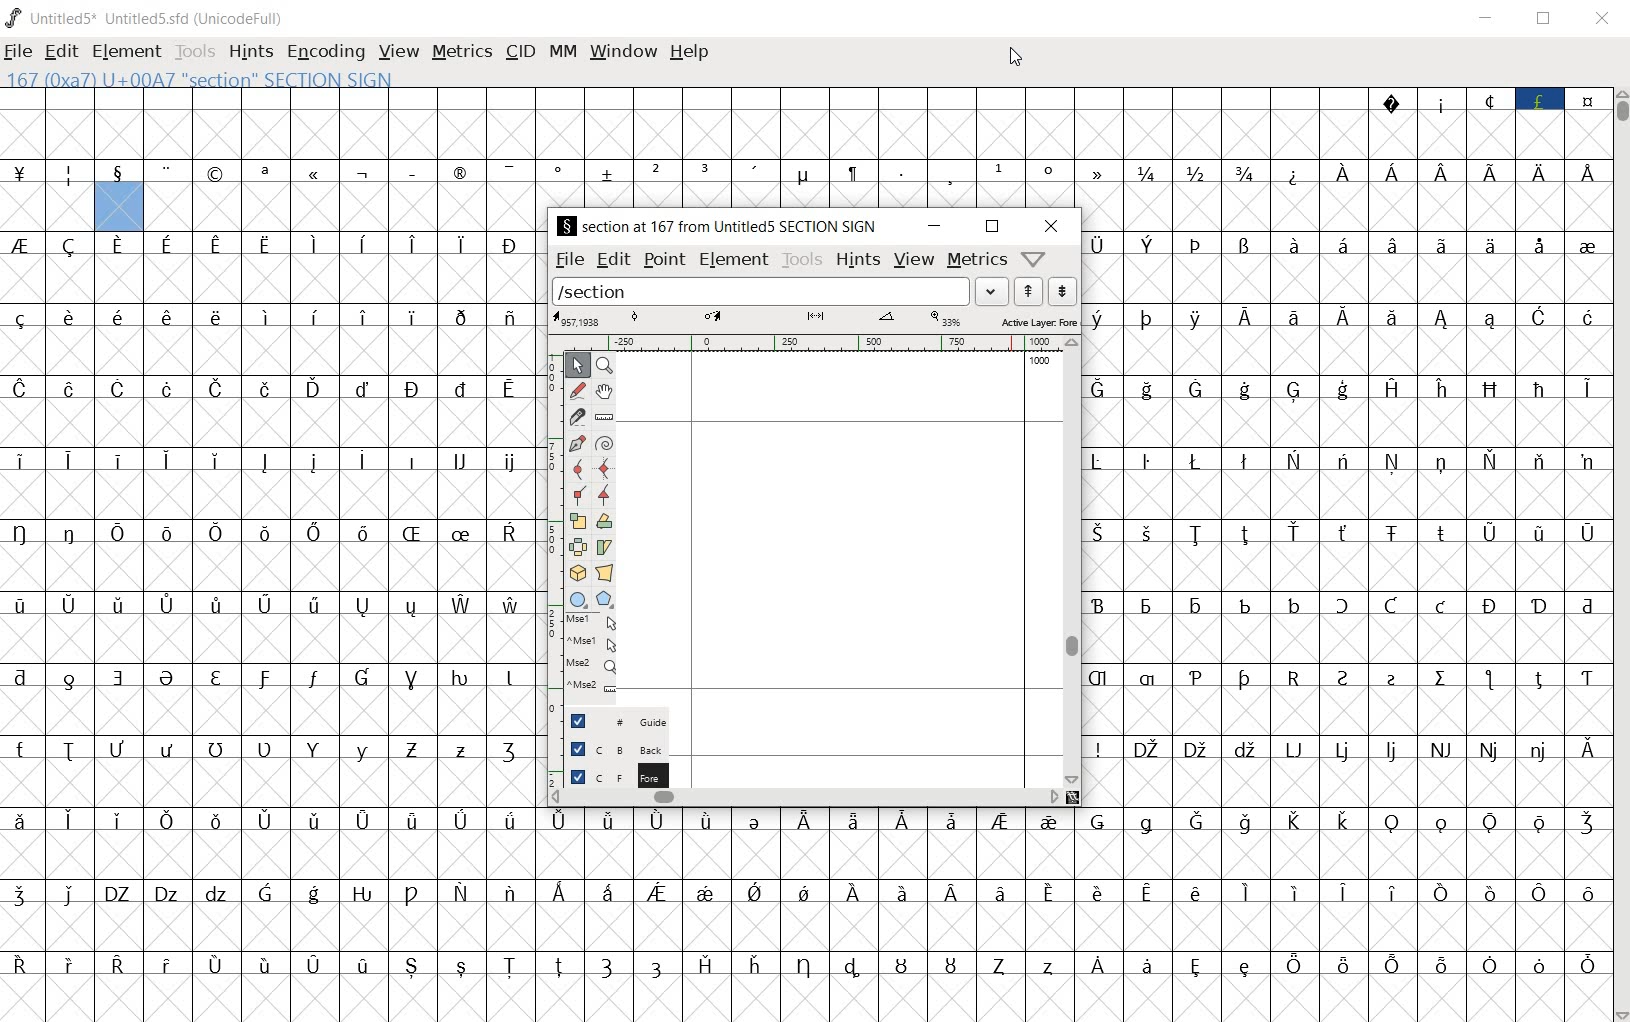 This screenshot has height=1022, width=1630. I want to click on 167 (0xA7) U+00A7 "SECTION" SECTION SIGN, so click(265, 79).